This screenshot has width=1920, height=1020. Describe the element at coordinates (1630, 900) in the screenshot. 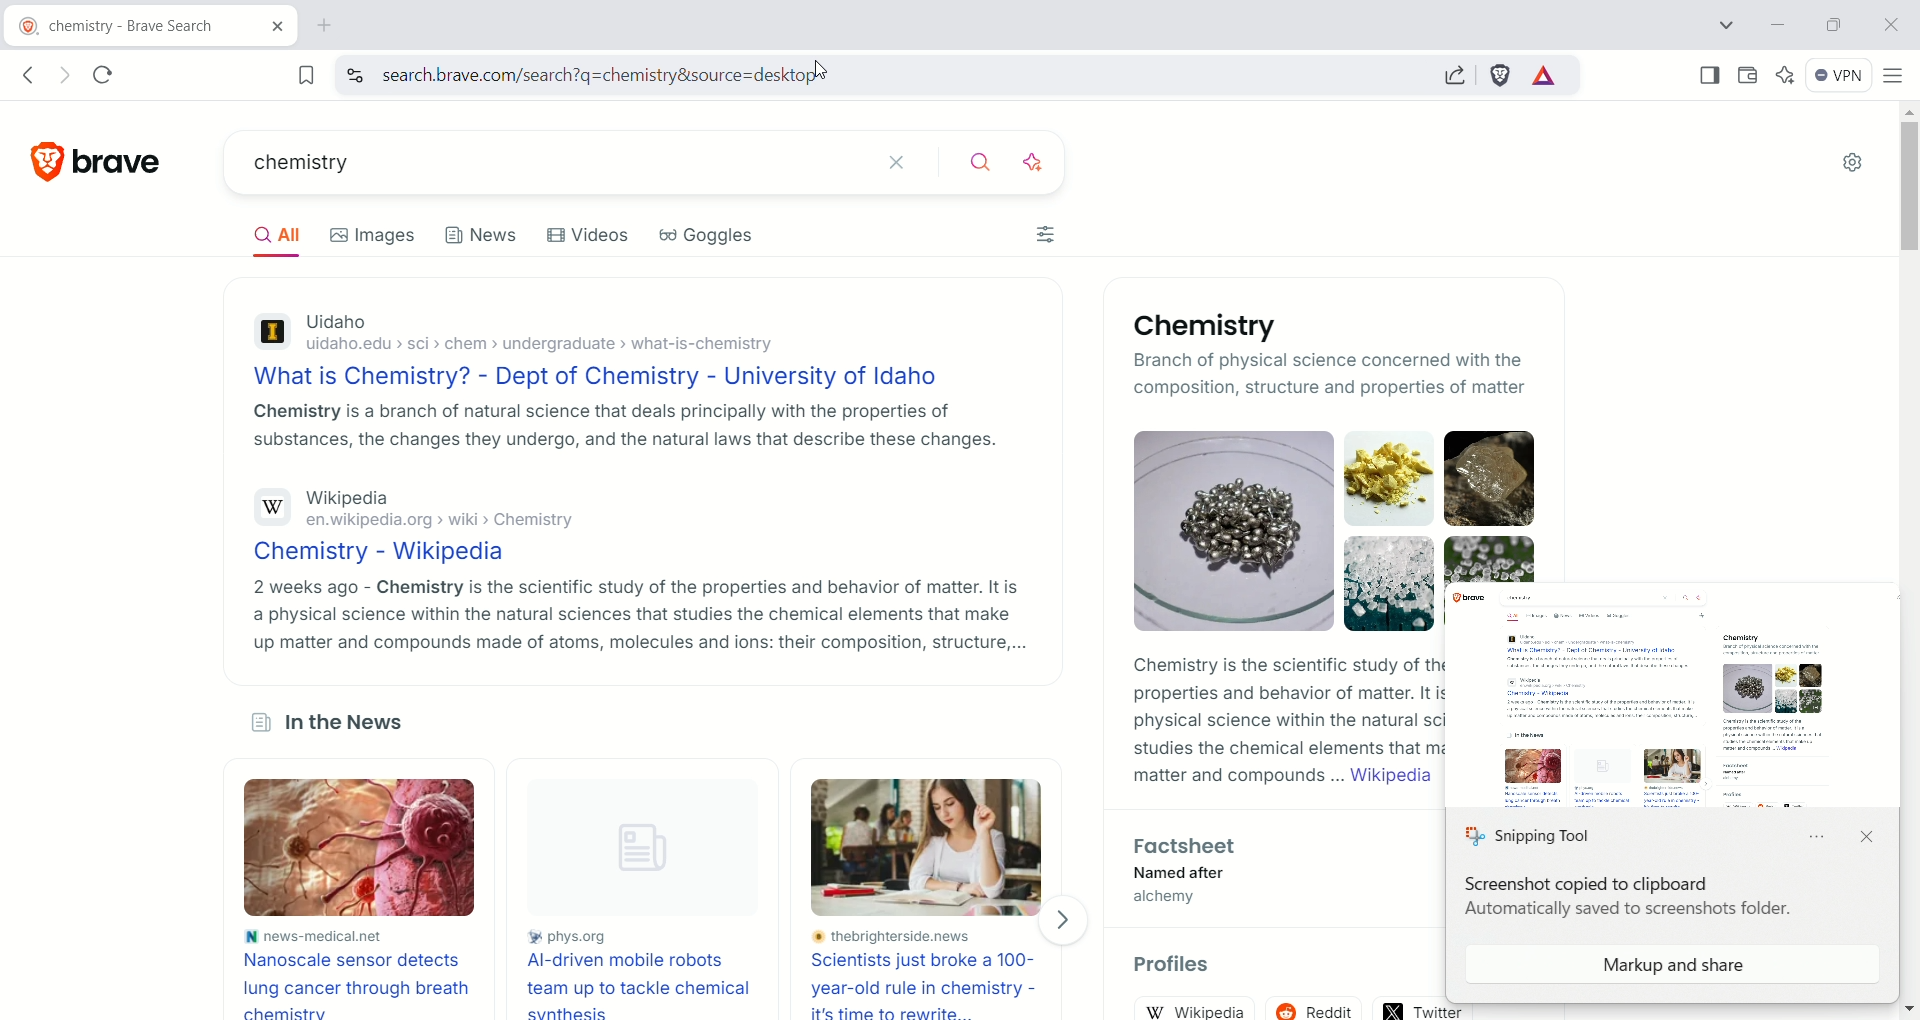

I see `screenshot copied to clipboard automatically saved to screenshots folder` at that location.